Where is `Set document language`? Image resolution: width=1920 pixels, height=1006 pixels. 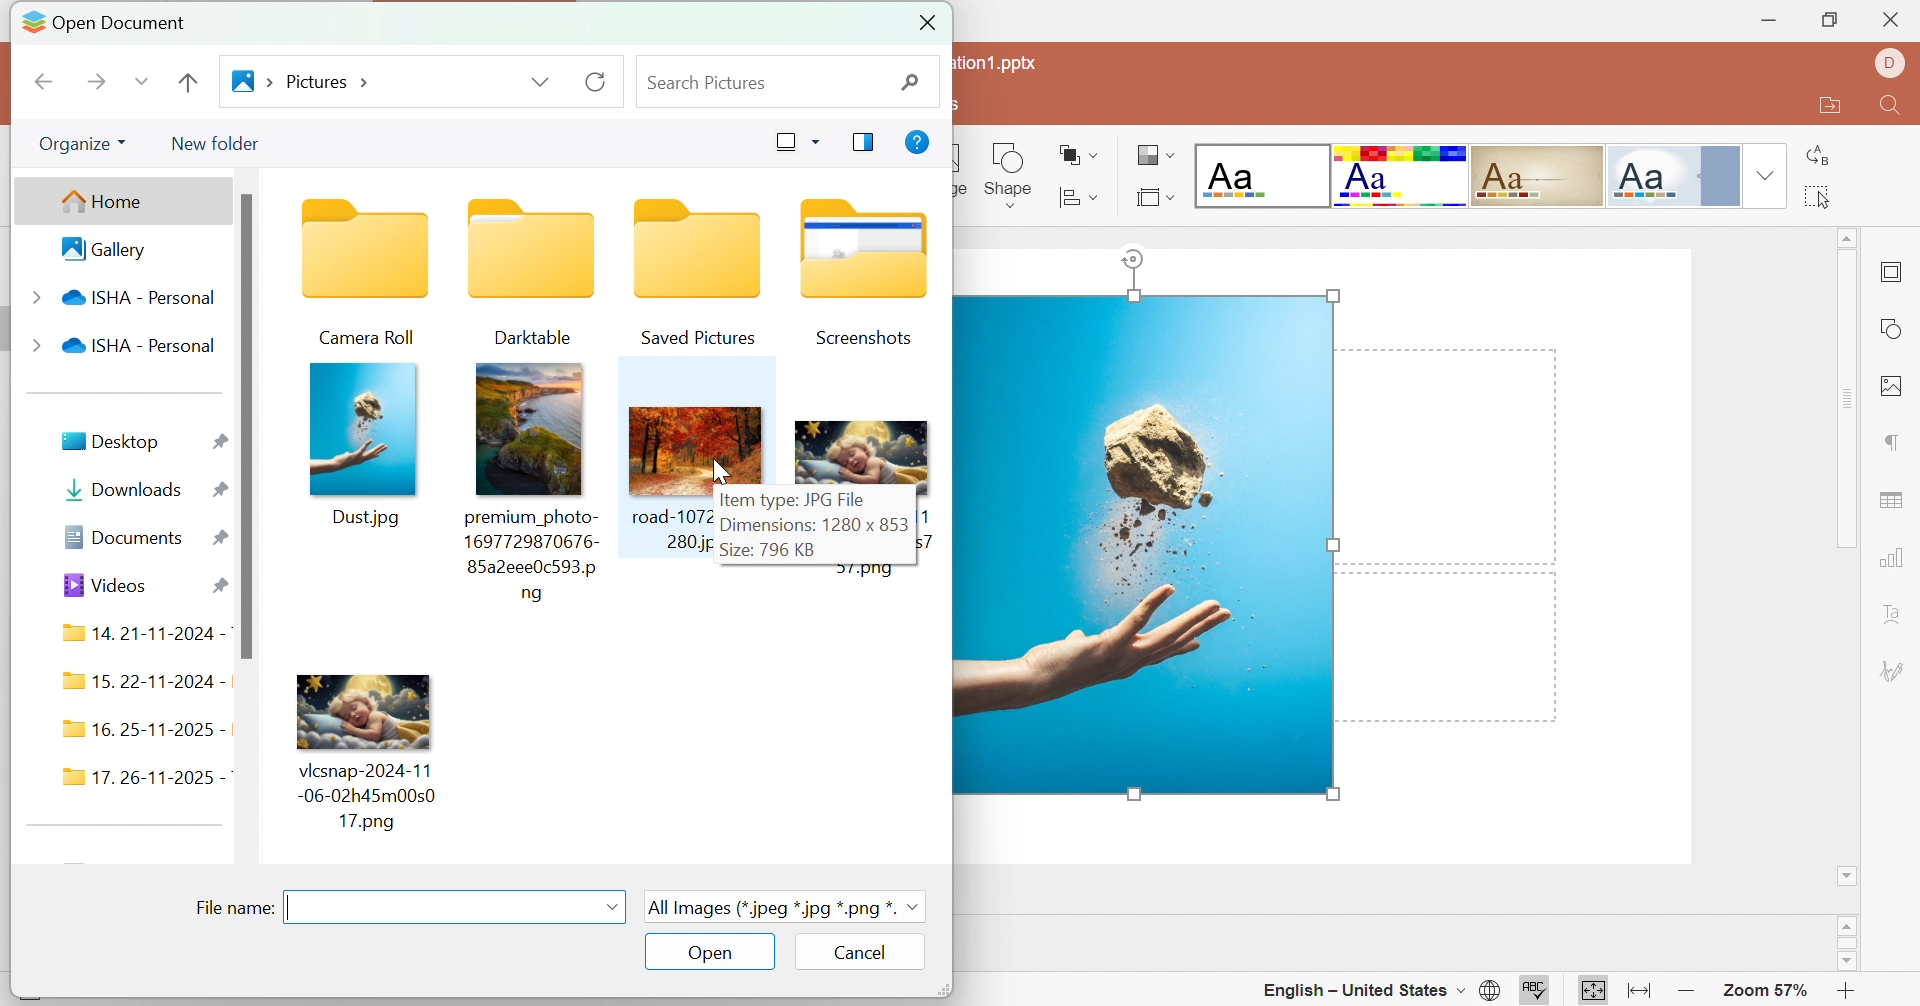
Set document language is located at coordinates (1494, 990).